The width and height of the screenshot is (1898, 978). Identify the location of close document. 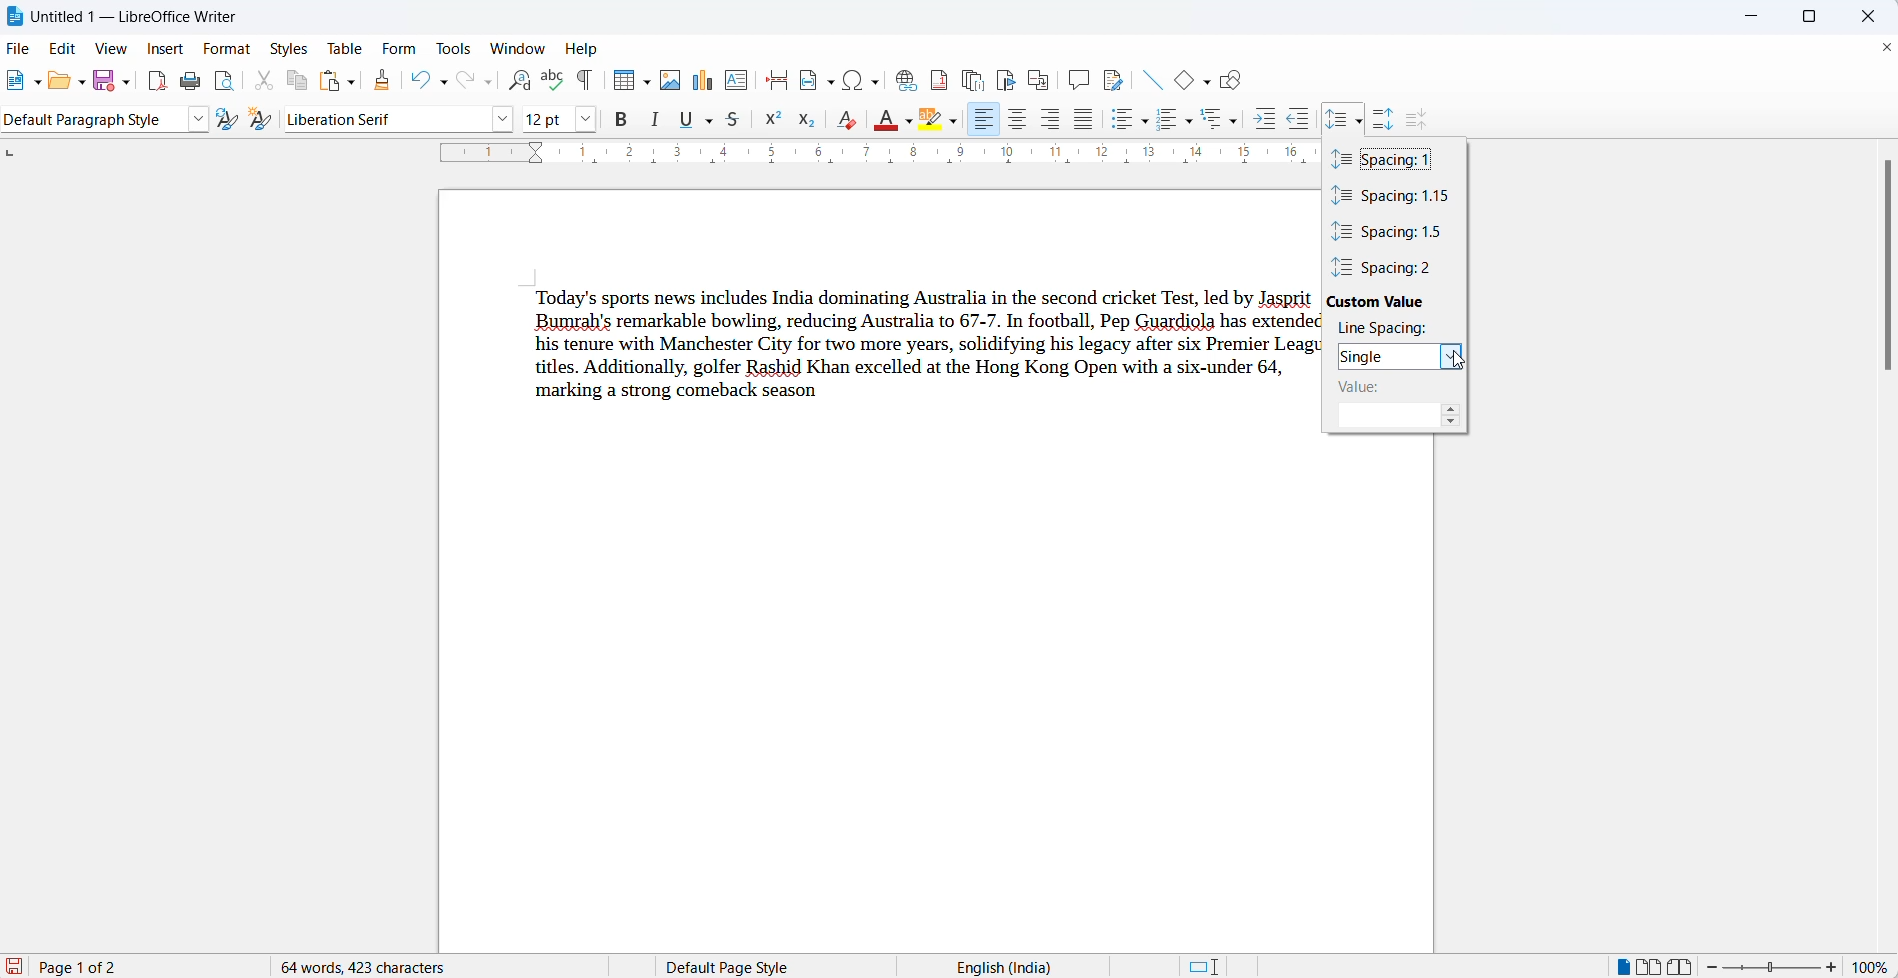
(1886, 48).